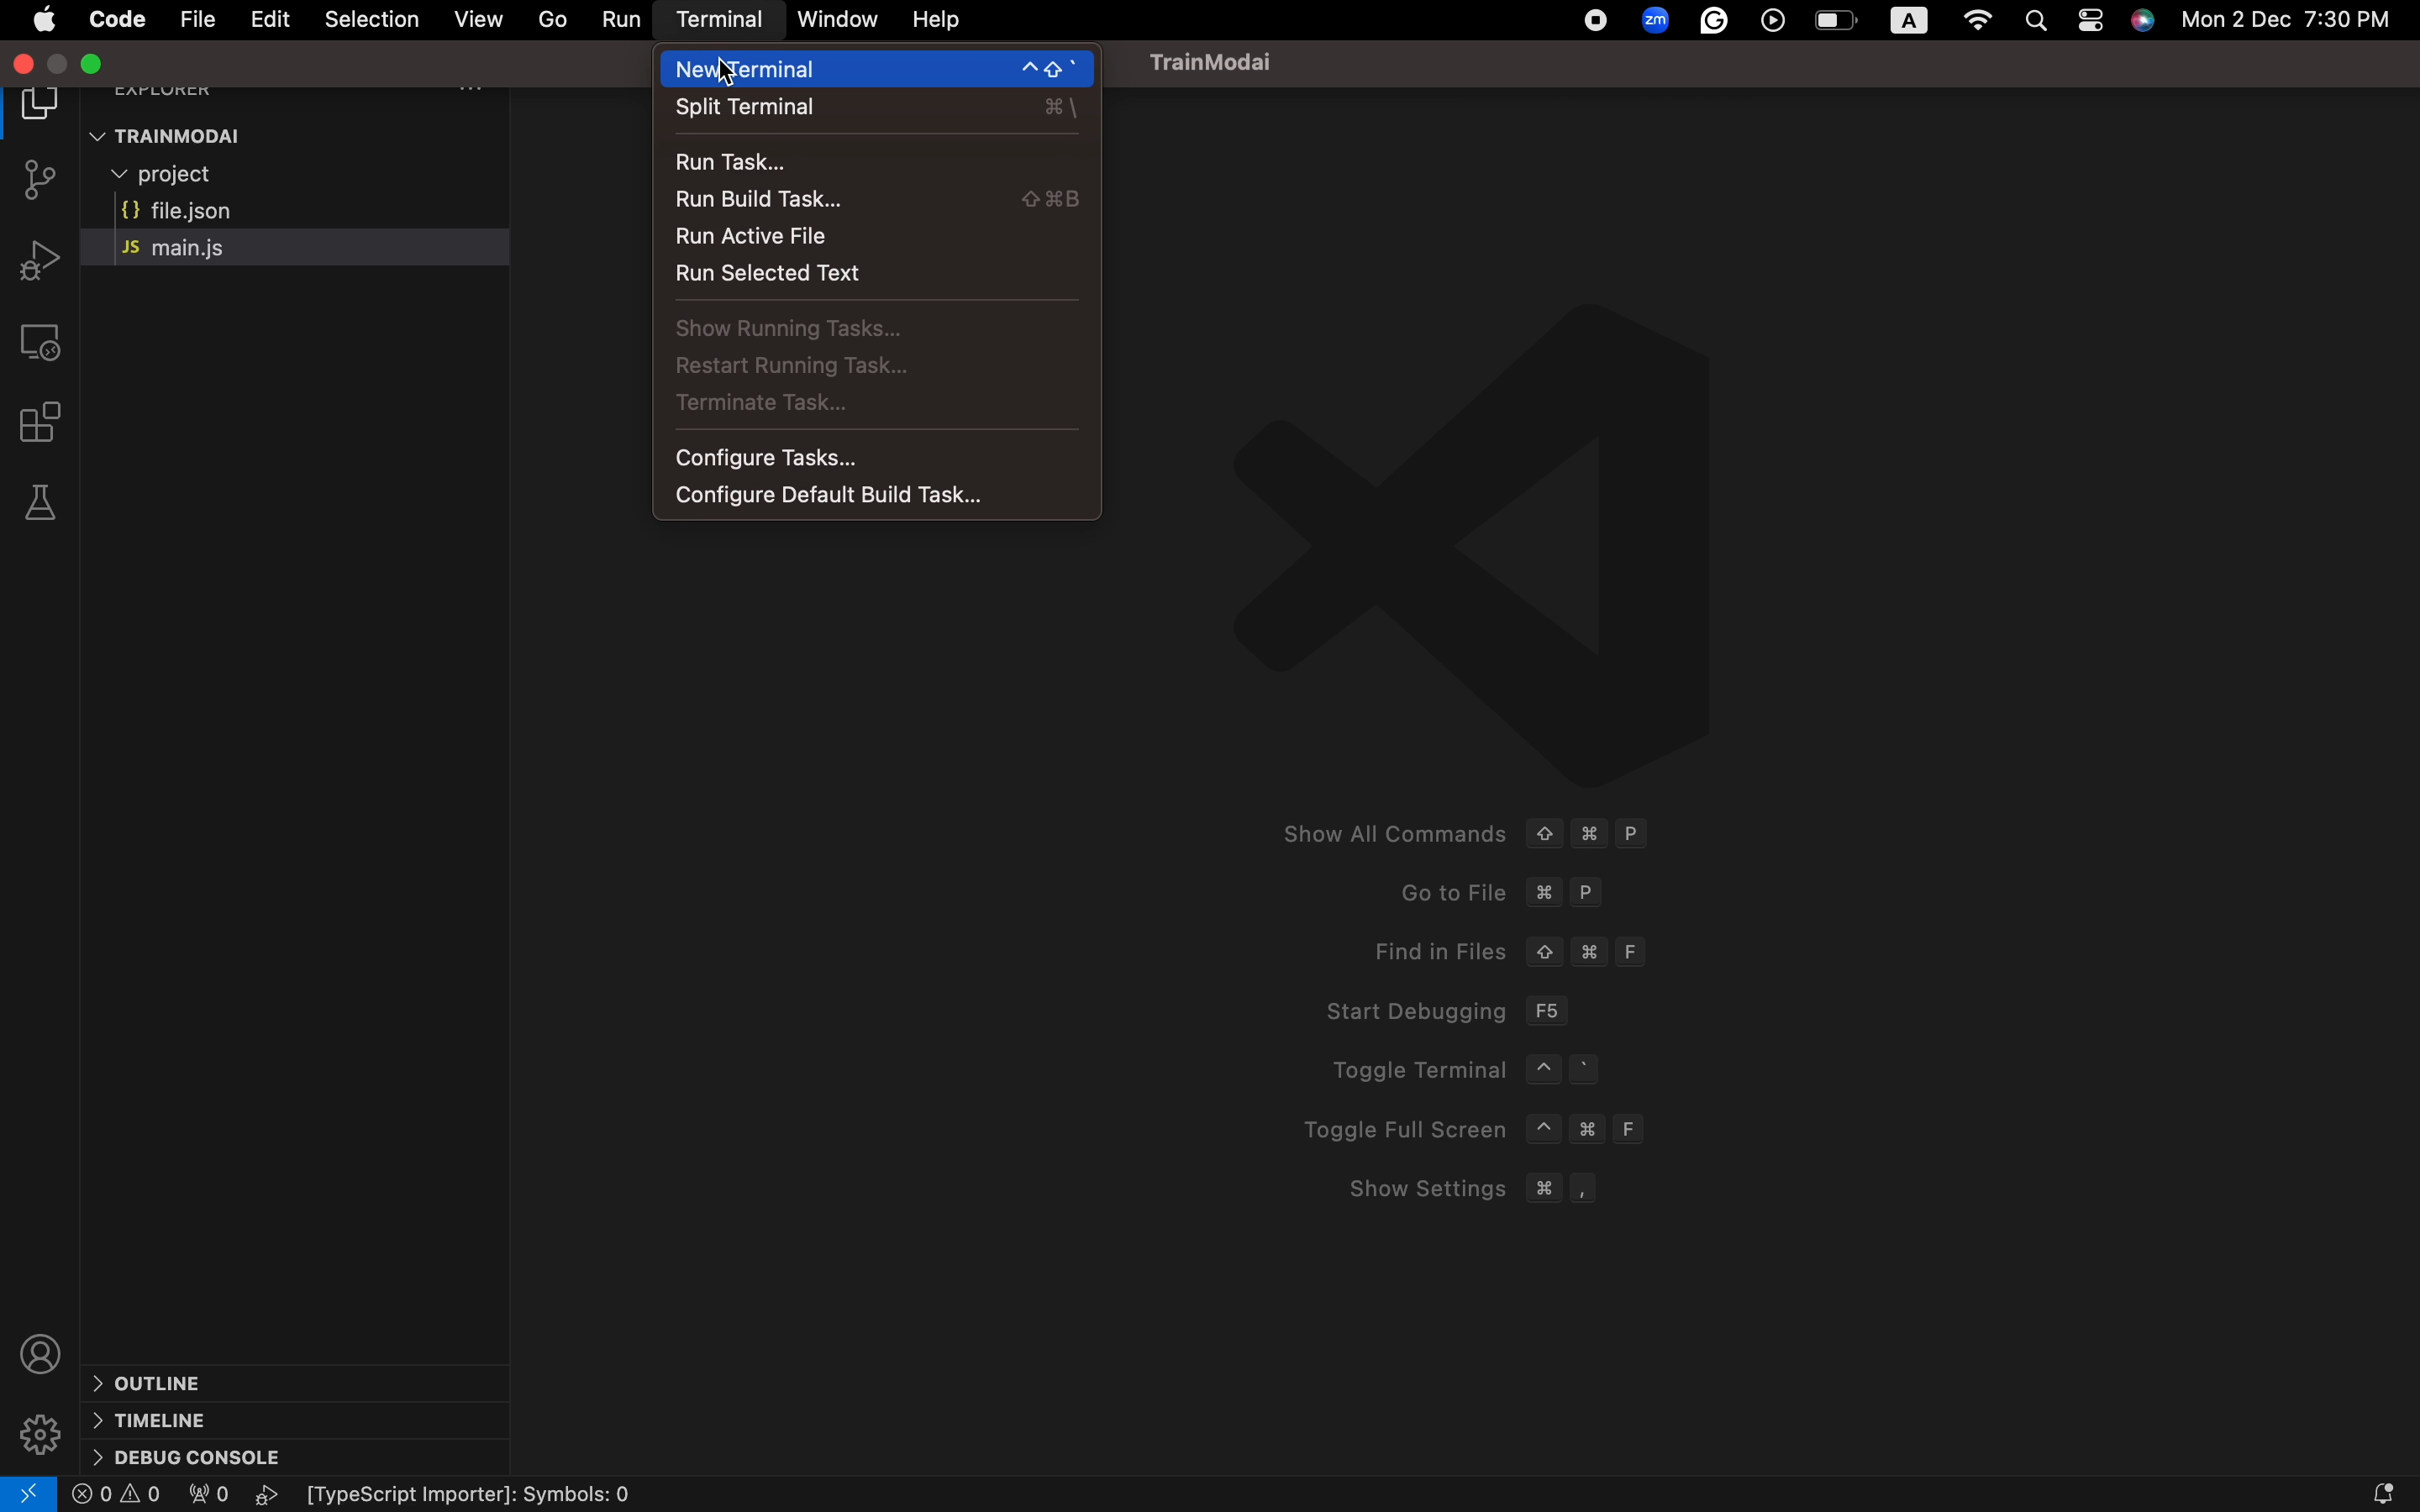 The image size is (2420, 1512). What do you see at coordinates (2042, 18) in the screenshot?
I see `Search` at bounding box center [2042, 18].